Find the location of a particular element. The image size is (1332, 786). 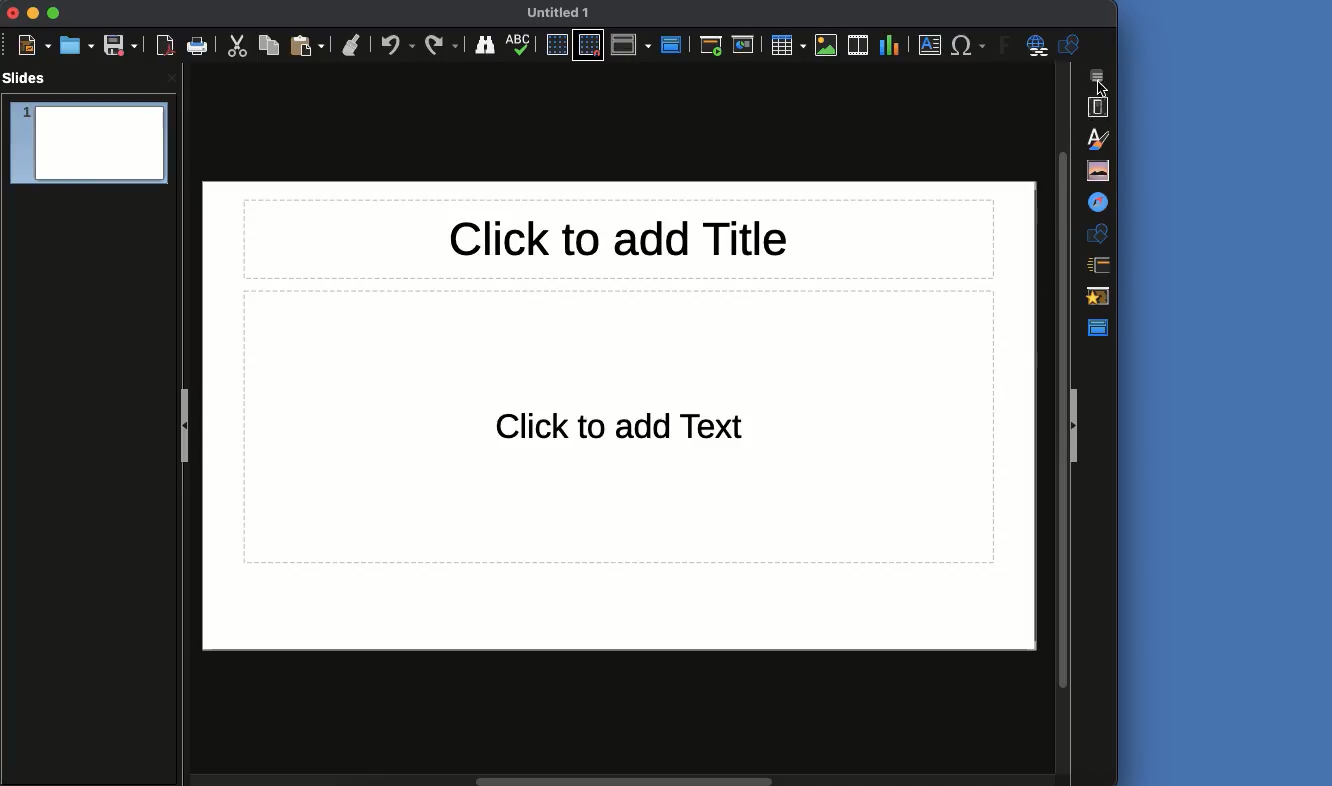

Copy is located at coordinates (269, 46).